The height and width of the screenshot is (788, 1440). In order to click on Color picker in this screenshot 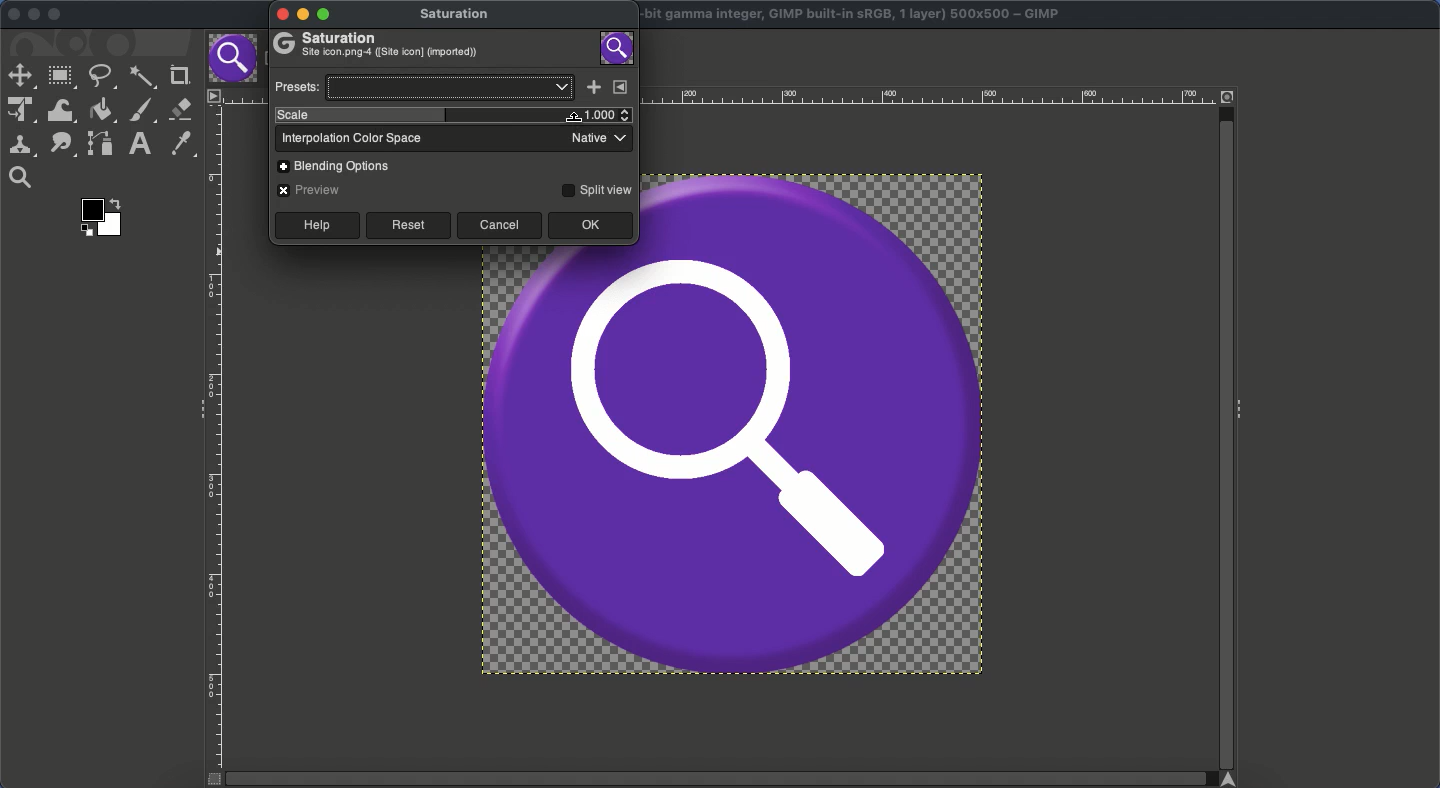, I will do `click(180, 144)`.